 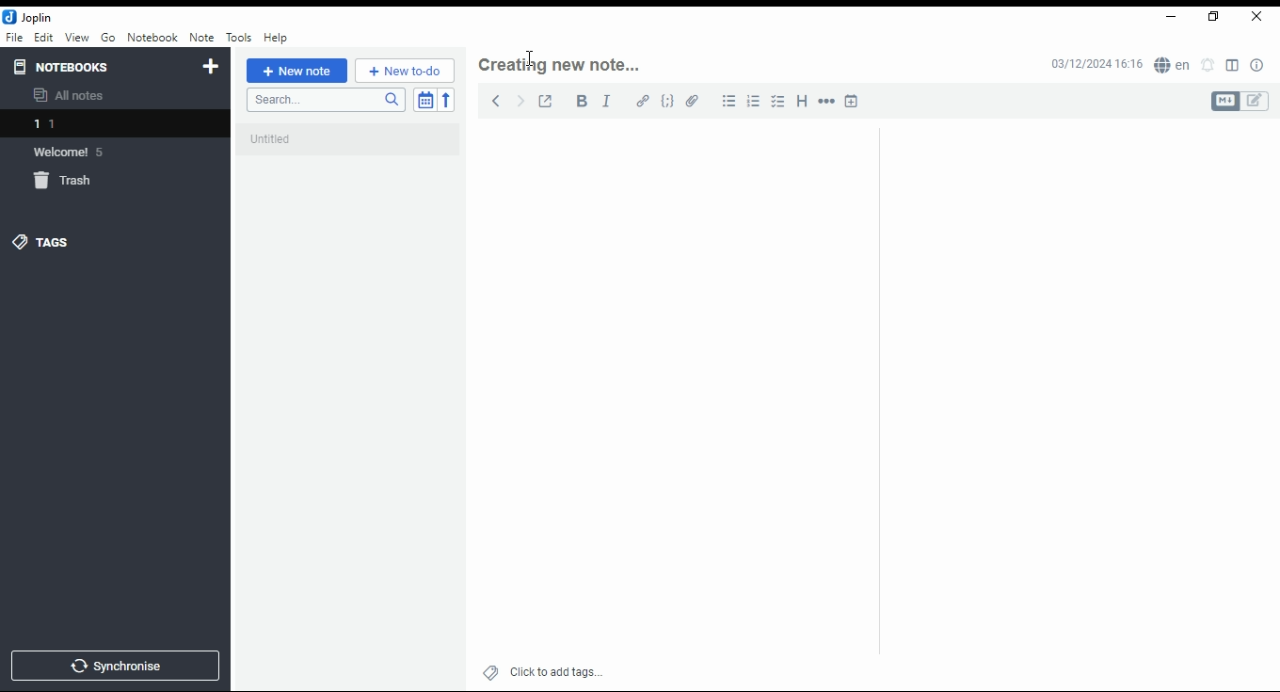 What do you see at coordinates (97, 66) in the screenshot?
I see `notebooks` at bounding box center [97, 66].